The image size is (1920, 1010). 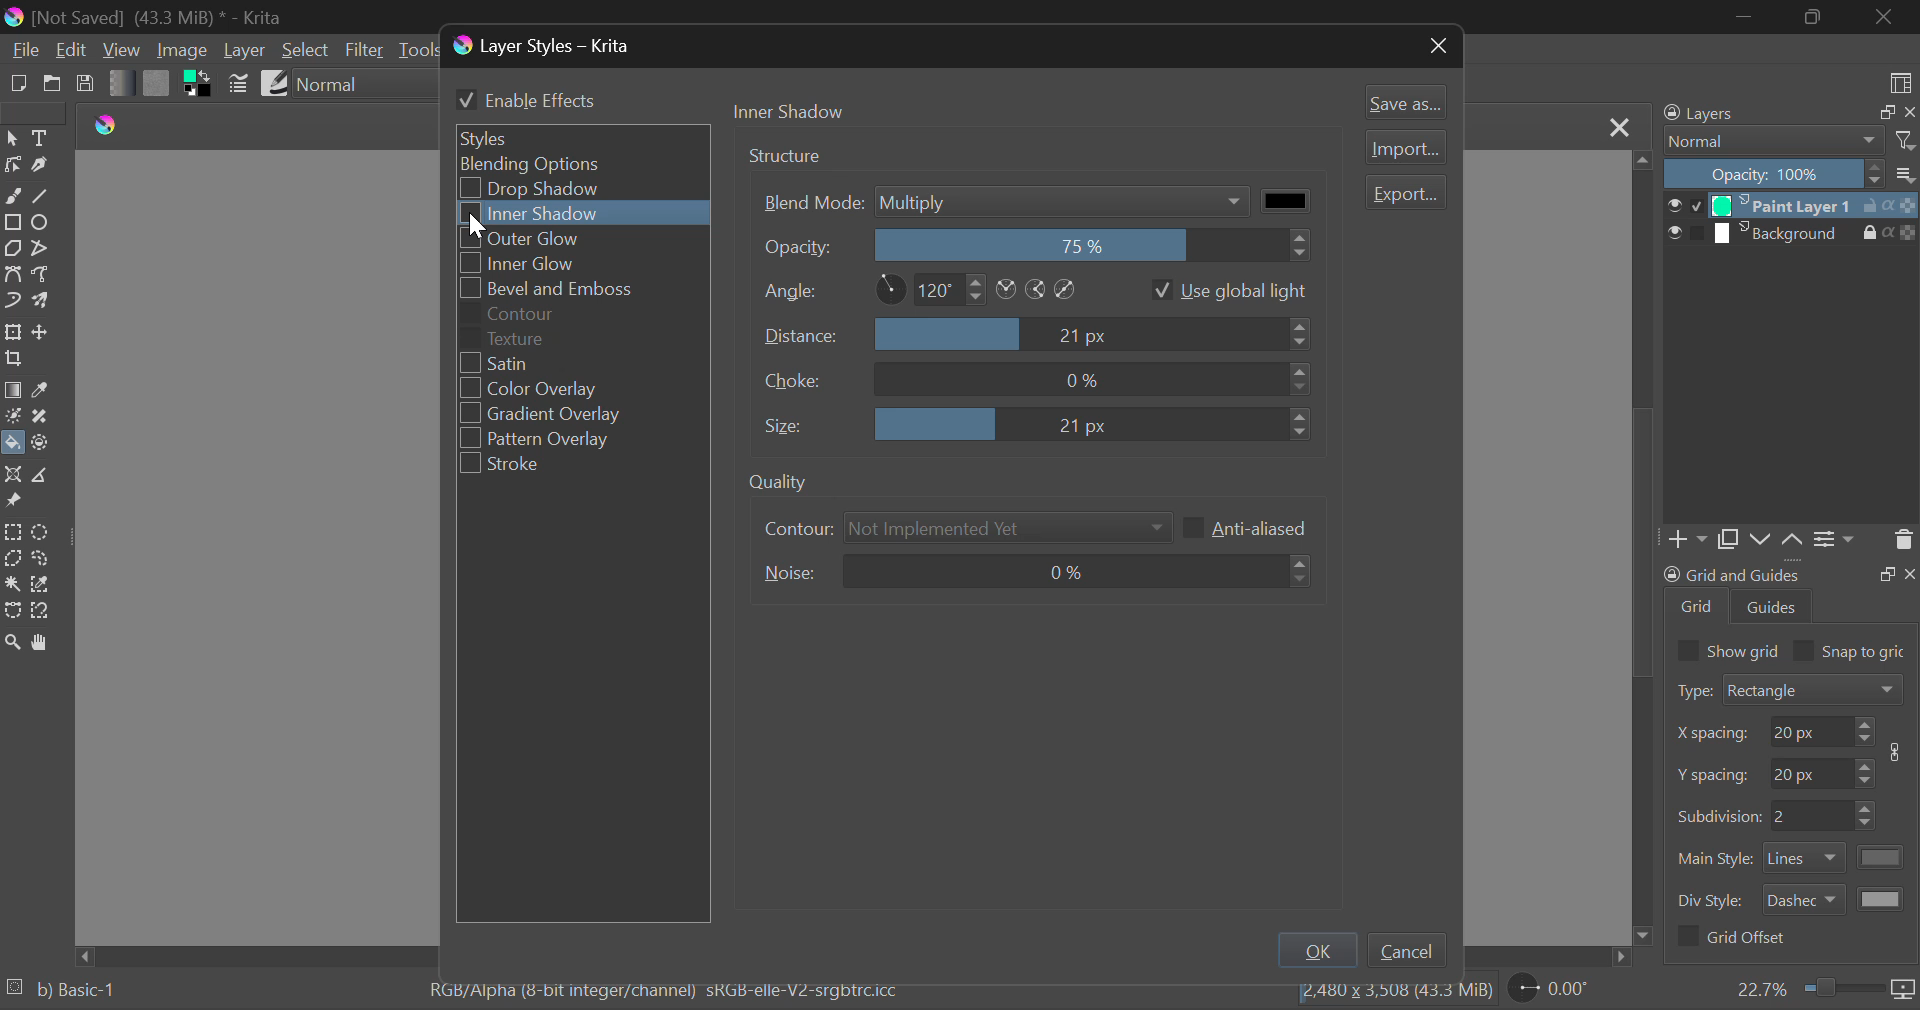 What do you see at coordinates (276, 82) in the screenshot?
I see `Brush Presets` at bounding box center [276, 82].